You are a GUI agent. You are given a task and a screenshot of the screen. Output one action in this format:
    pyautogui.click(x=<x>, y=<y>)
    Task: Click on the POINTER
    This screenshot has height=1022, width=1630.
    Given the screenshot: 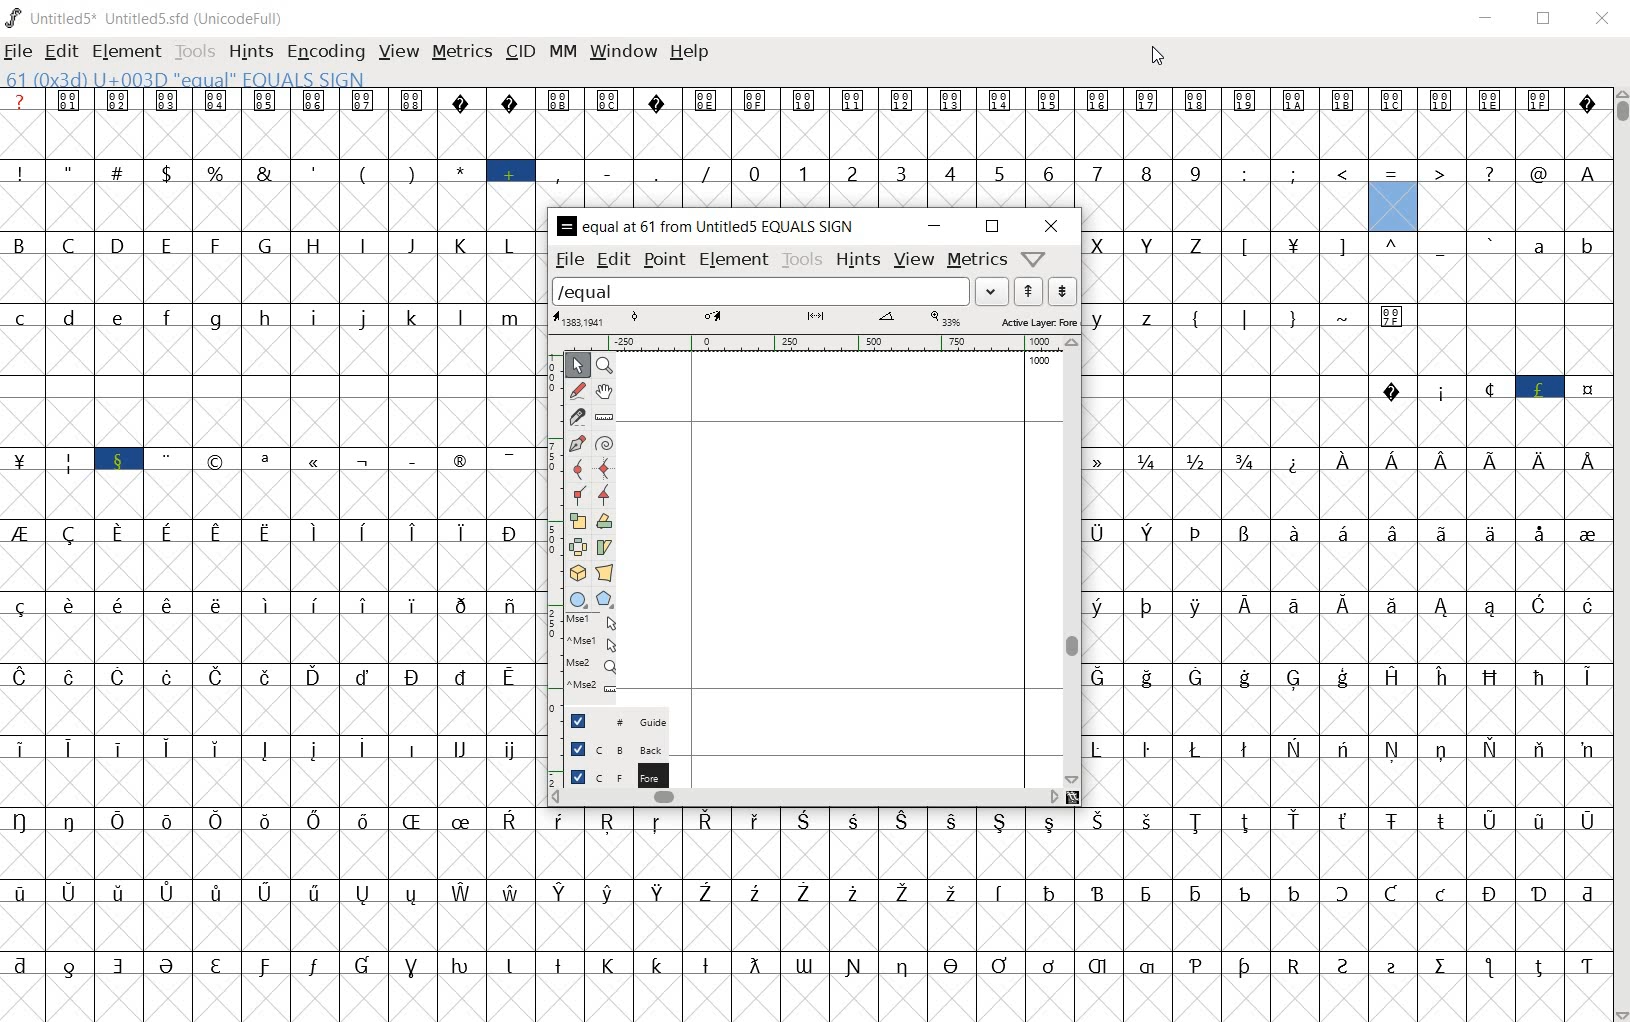 What is the action you would take?
    pyautogui.click(x=577, y=364)
    